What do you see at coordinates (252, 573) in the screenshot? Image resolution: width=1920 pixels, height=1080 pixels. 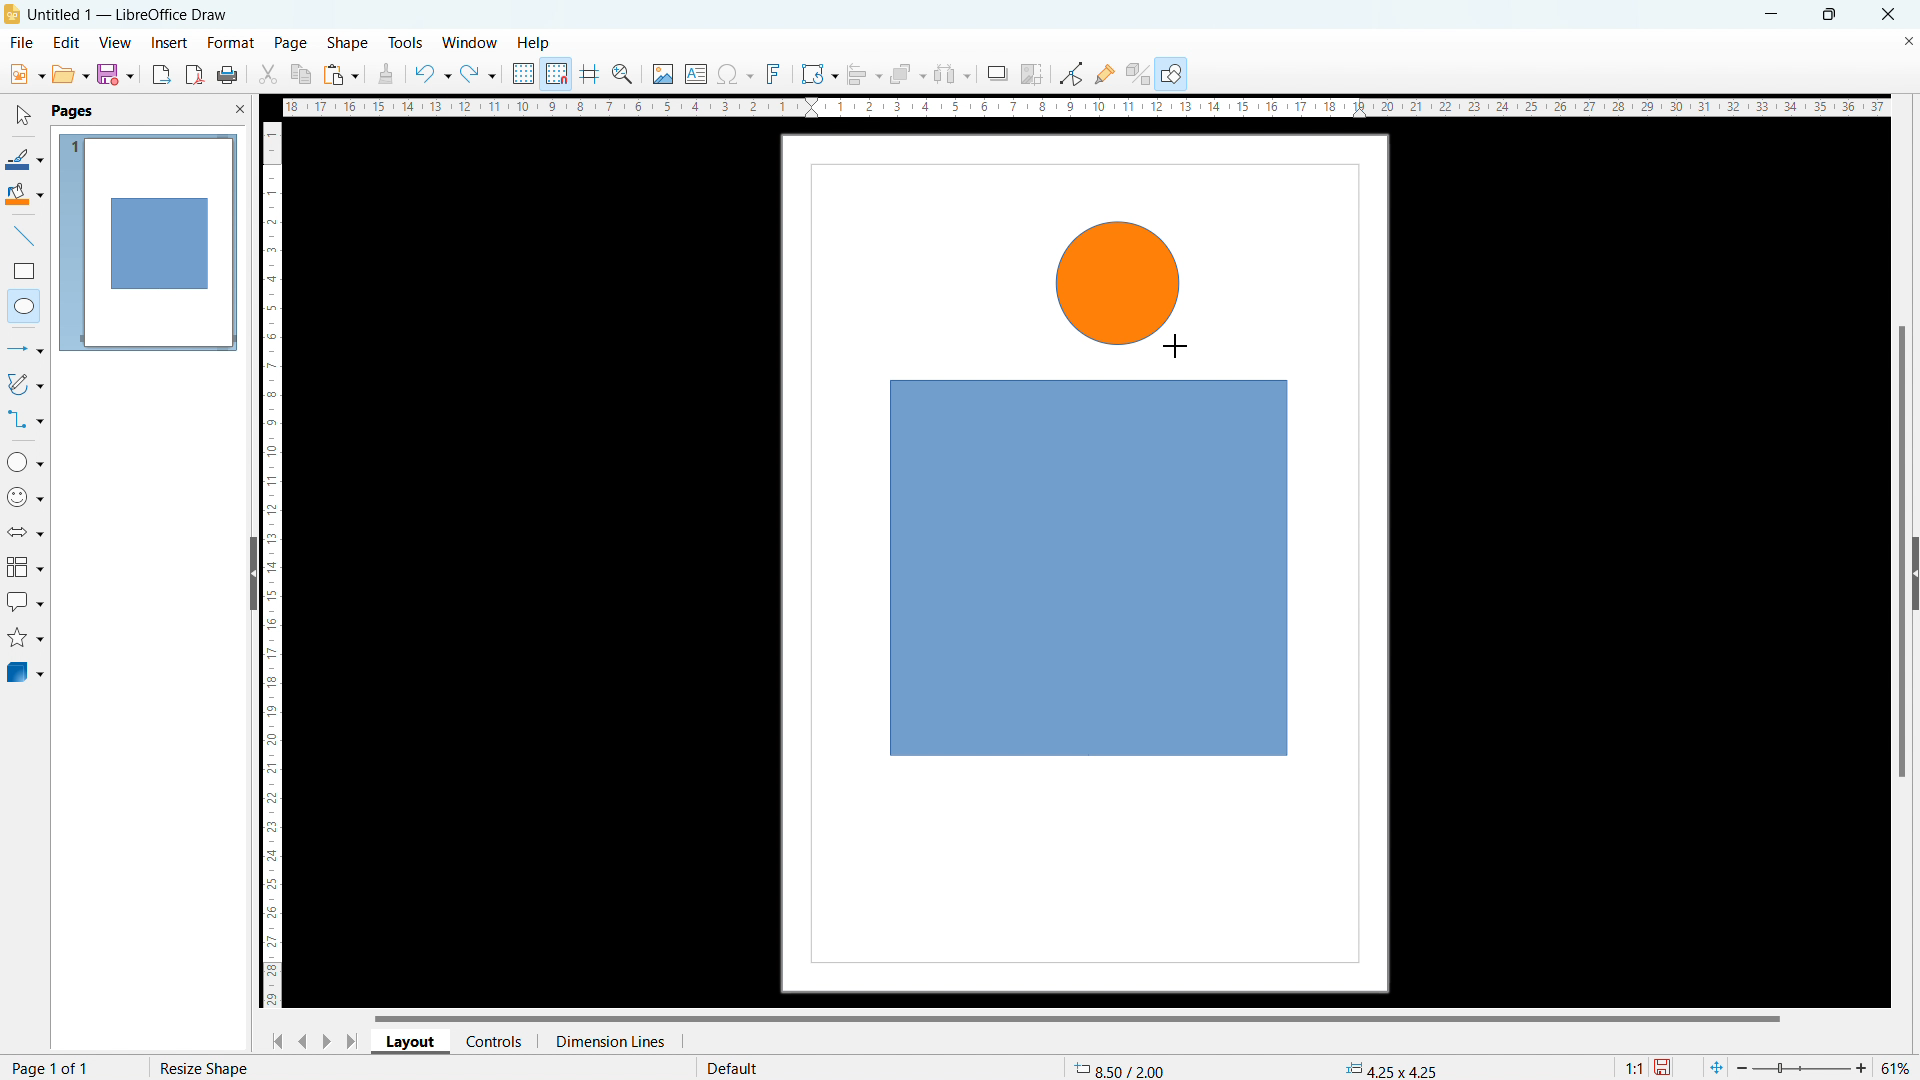 I see `hide pane` at bounding box center [252, 573].